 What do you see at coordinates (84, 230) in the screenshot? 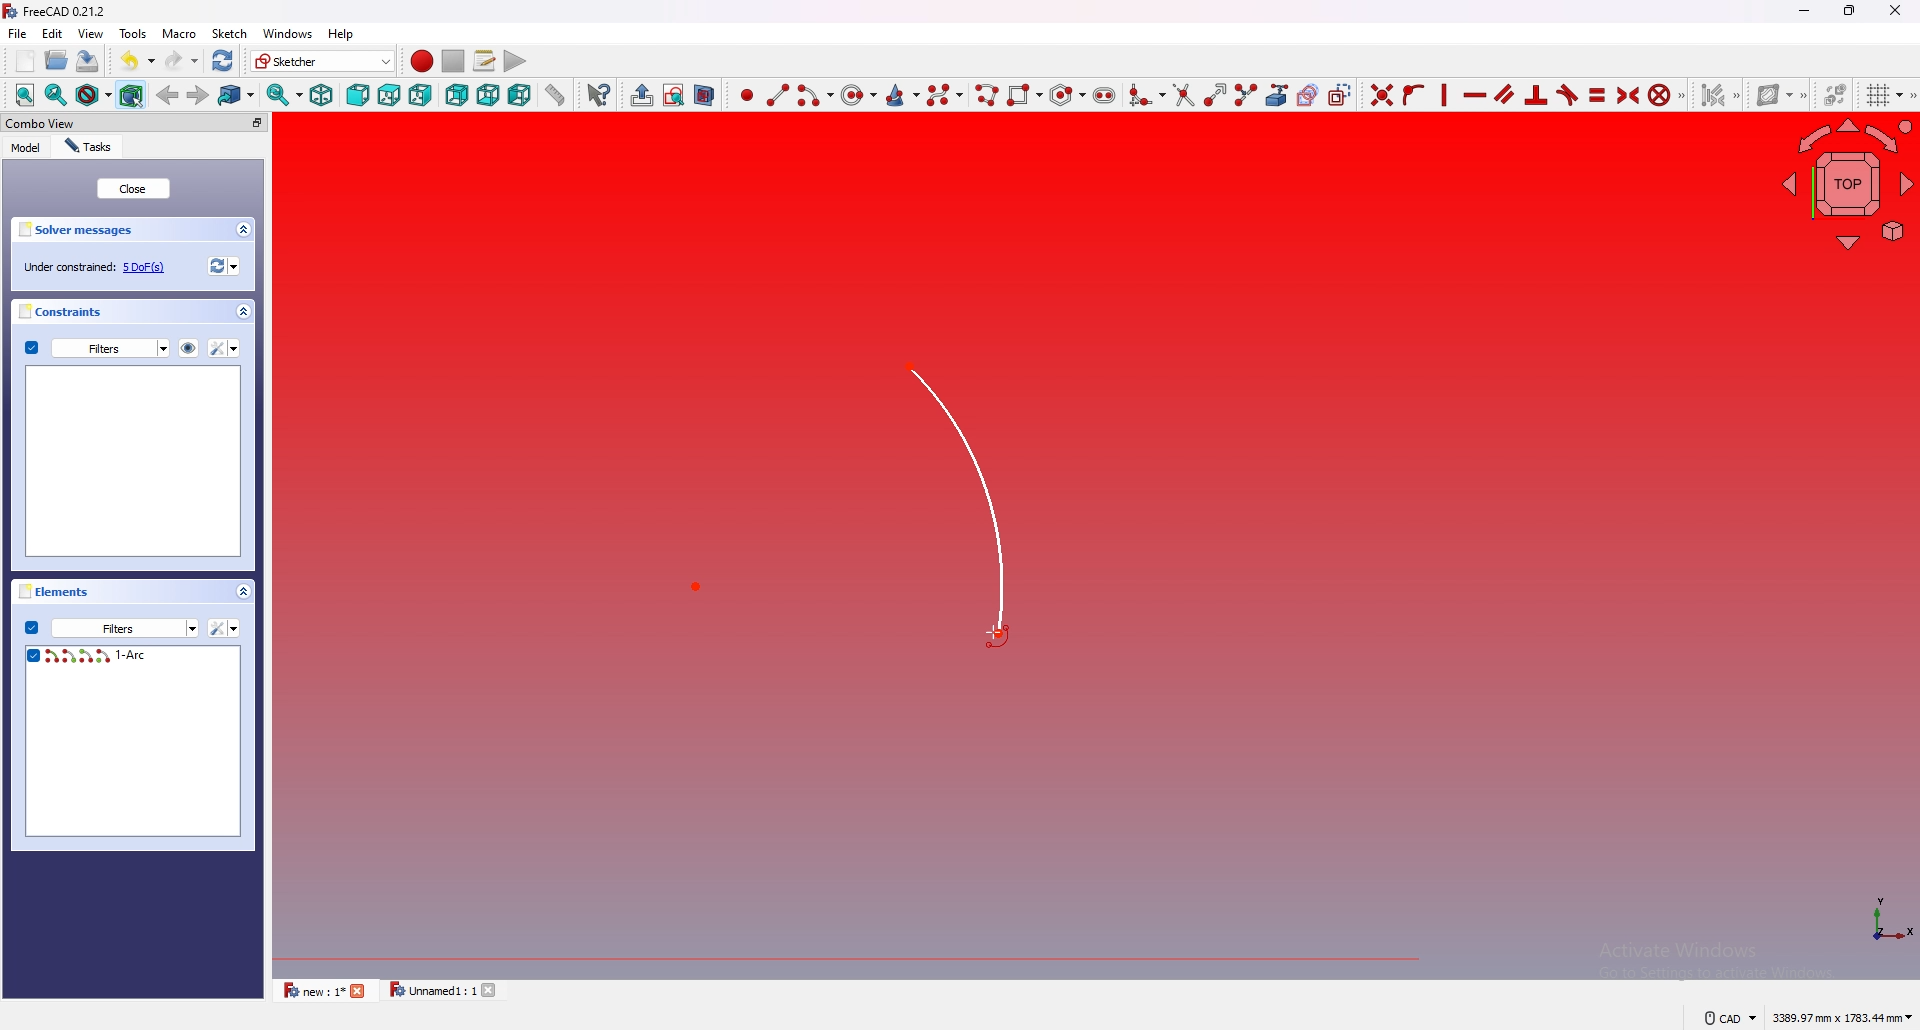
I see `solver messages` at bounding box center [84, 230].